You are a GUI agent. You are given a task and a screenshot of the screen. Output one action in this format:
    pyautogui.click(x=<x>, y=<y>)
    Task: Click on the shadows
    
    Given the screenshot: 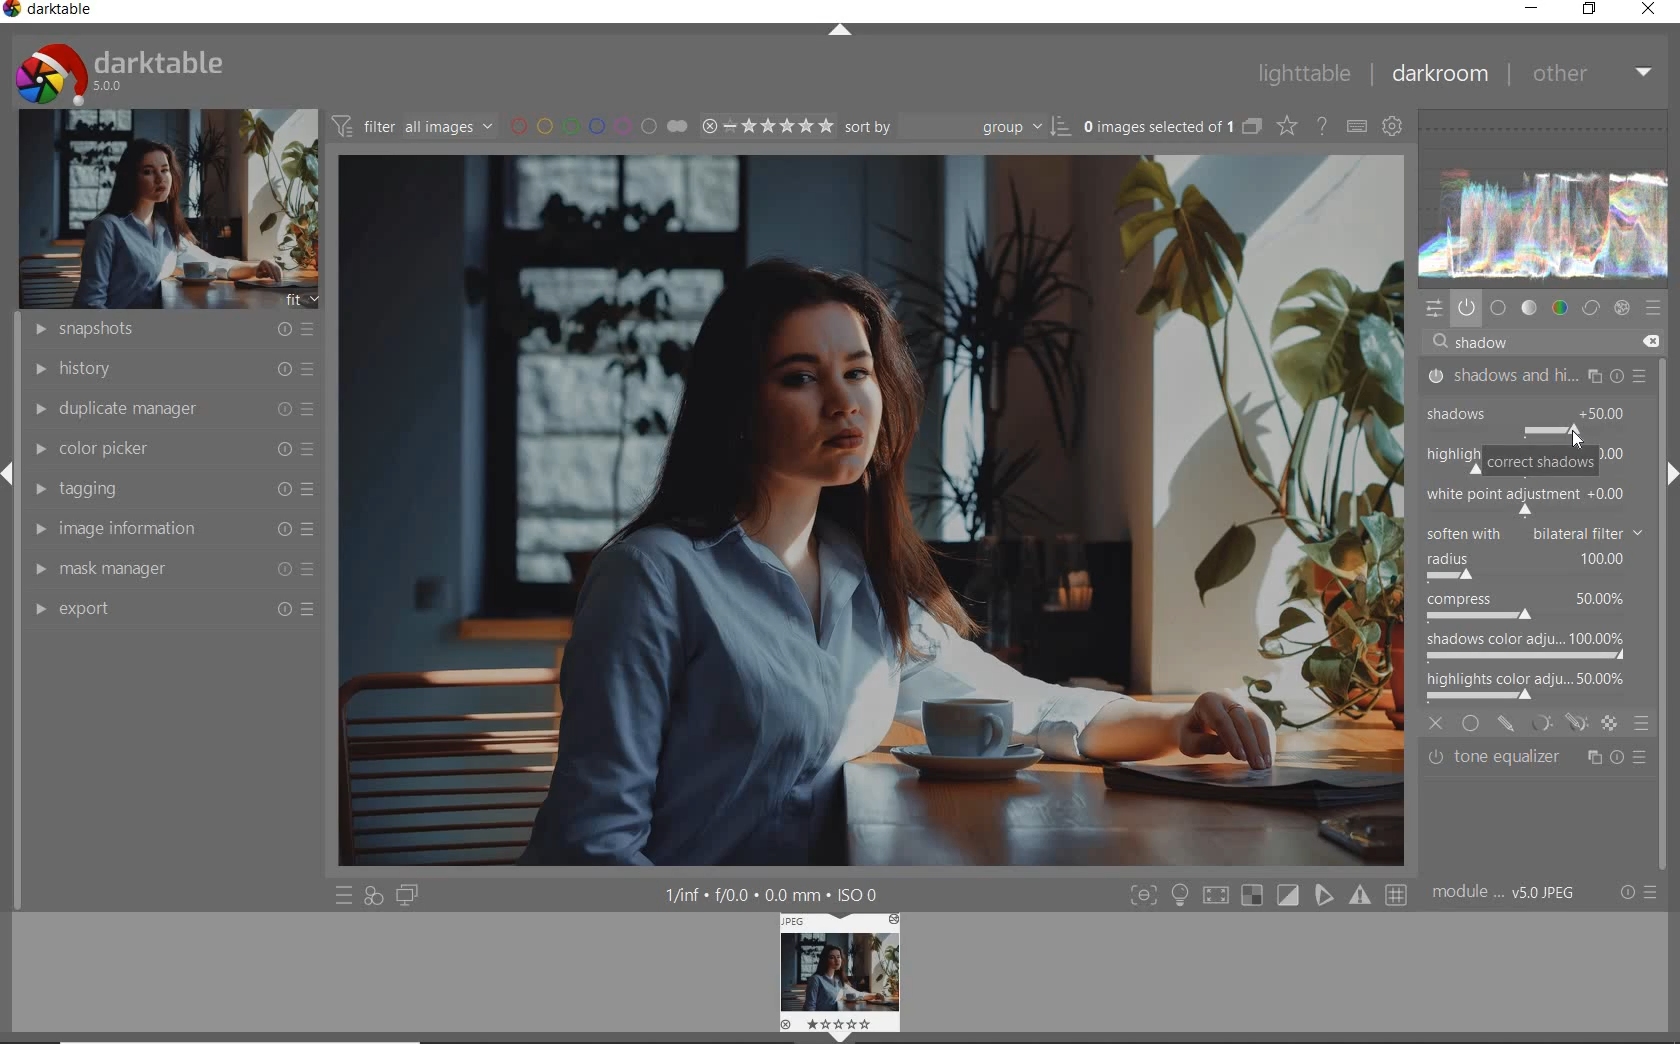 What is the action you would take?
    pyautogui.click(x=1508, y=409)
    